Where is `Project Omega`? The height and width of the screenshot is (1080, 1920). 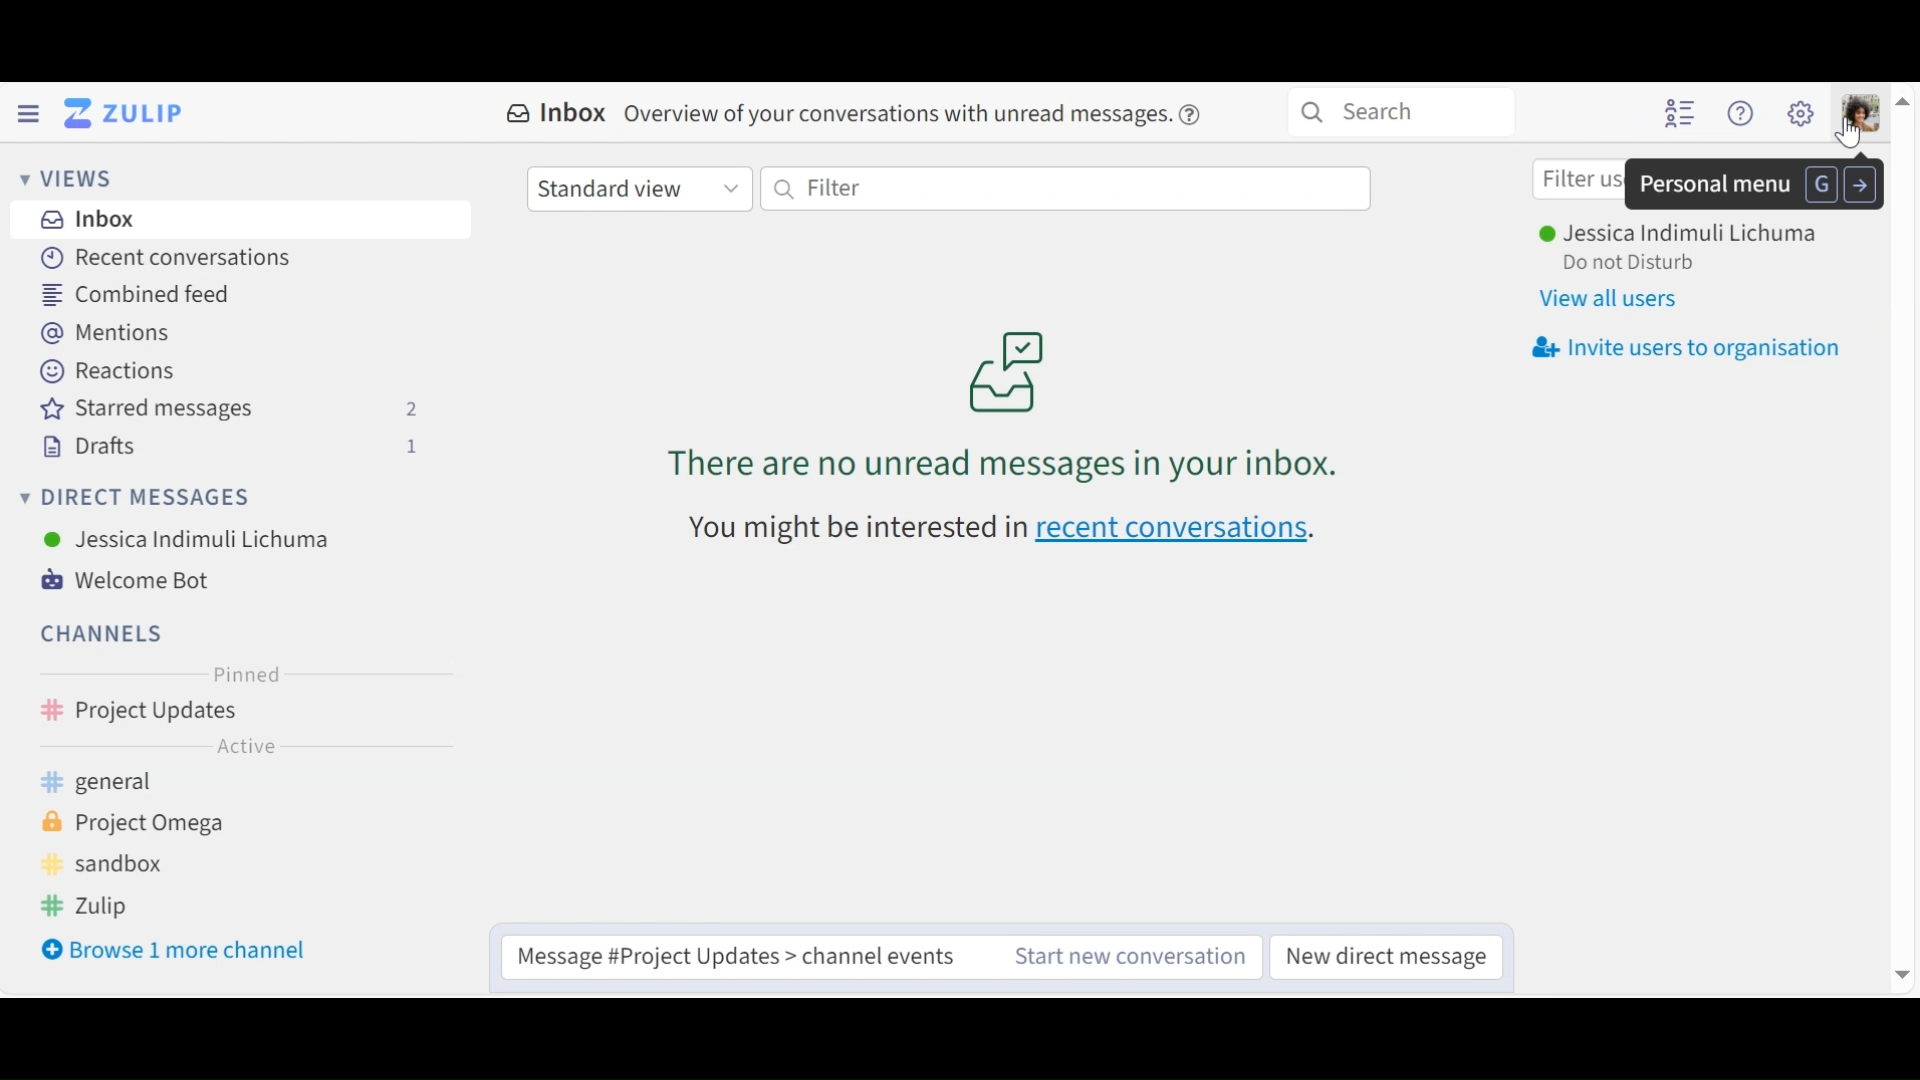 Project Omega is located at coordinates (150, 824).